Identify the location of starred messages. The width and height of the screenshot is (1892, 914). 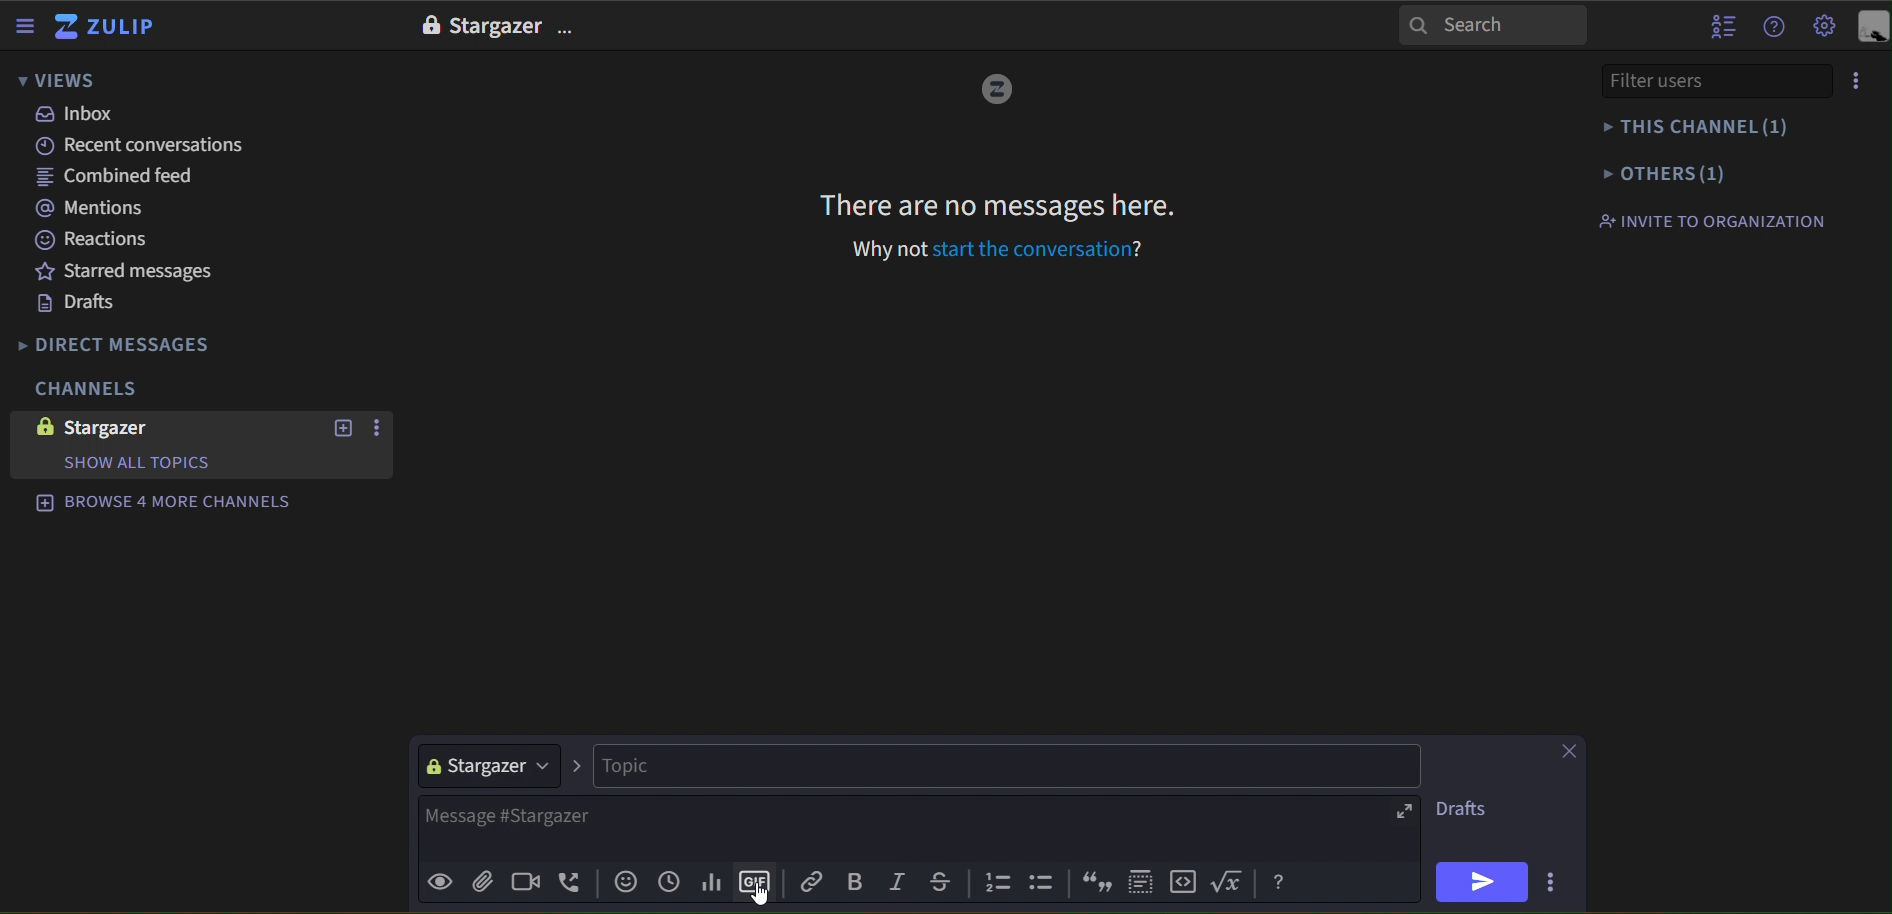
(127, 270).